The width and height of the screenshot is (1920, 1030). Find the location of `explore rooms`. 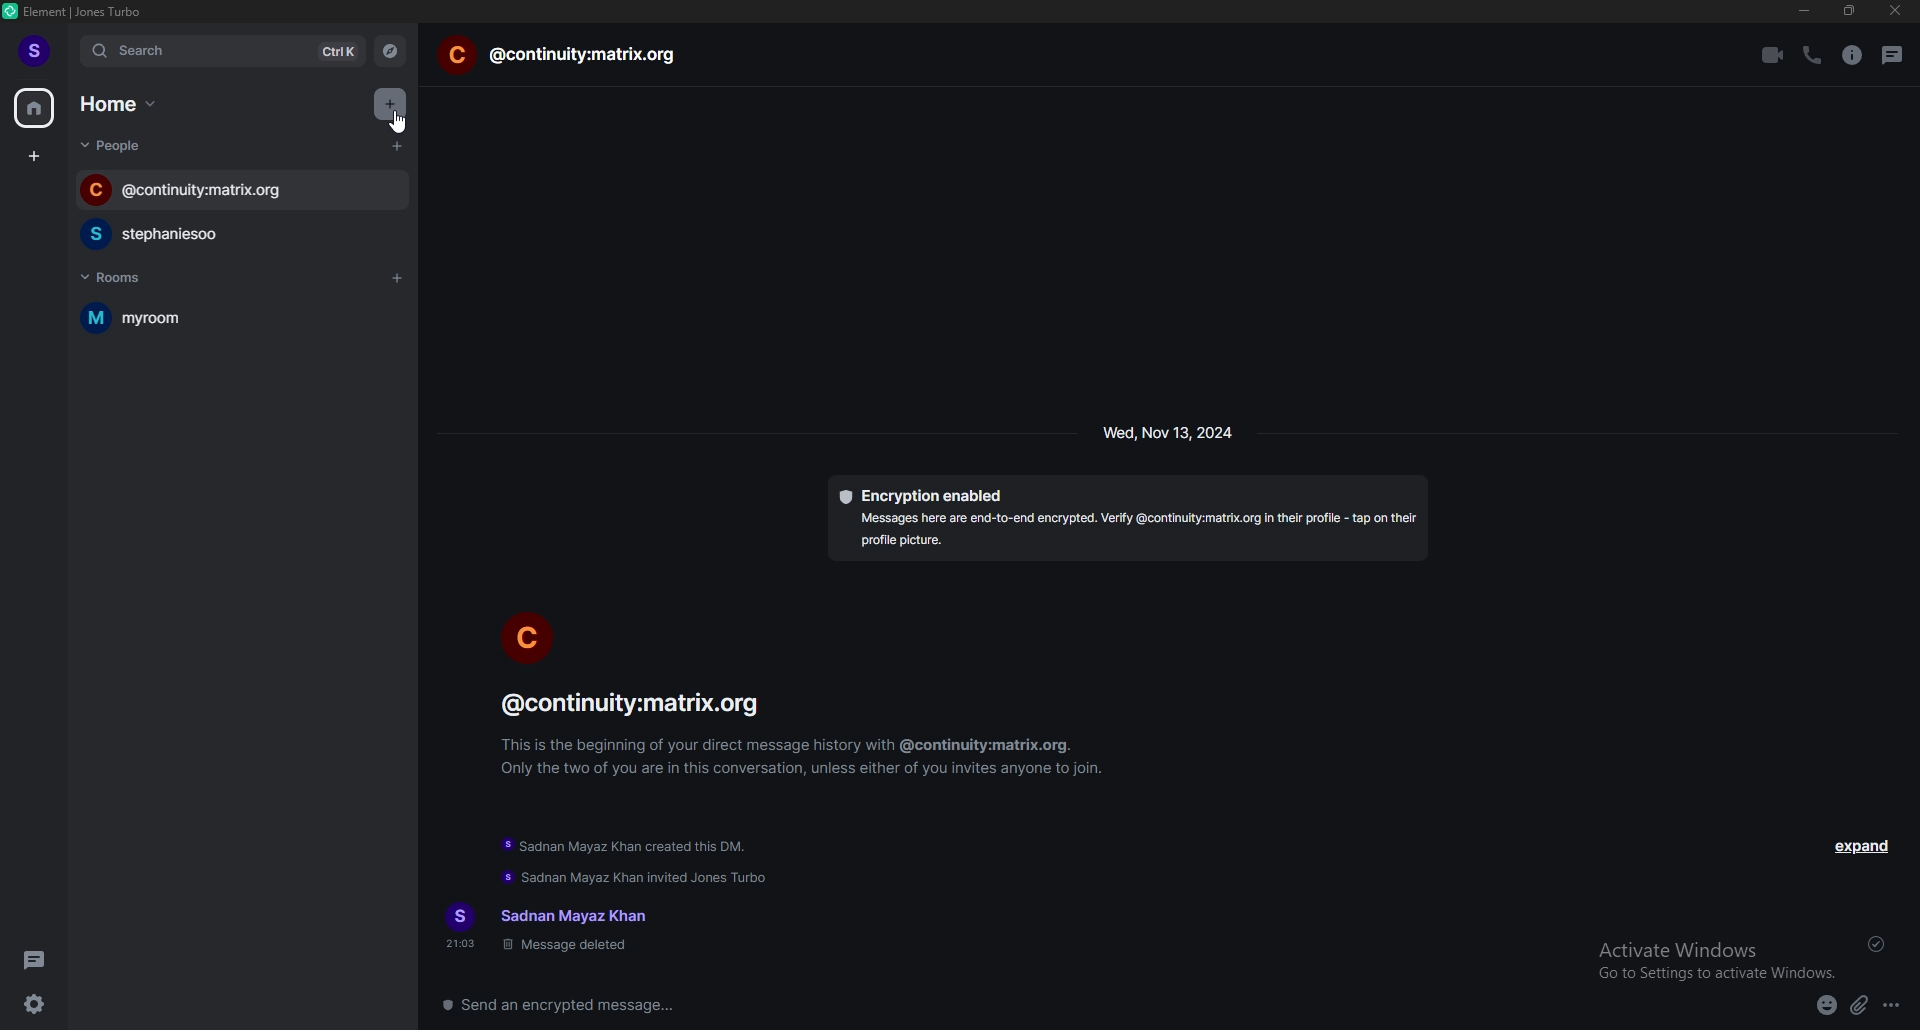

explore rooms is located at coordinates (391, 51).